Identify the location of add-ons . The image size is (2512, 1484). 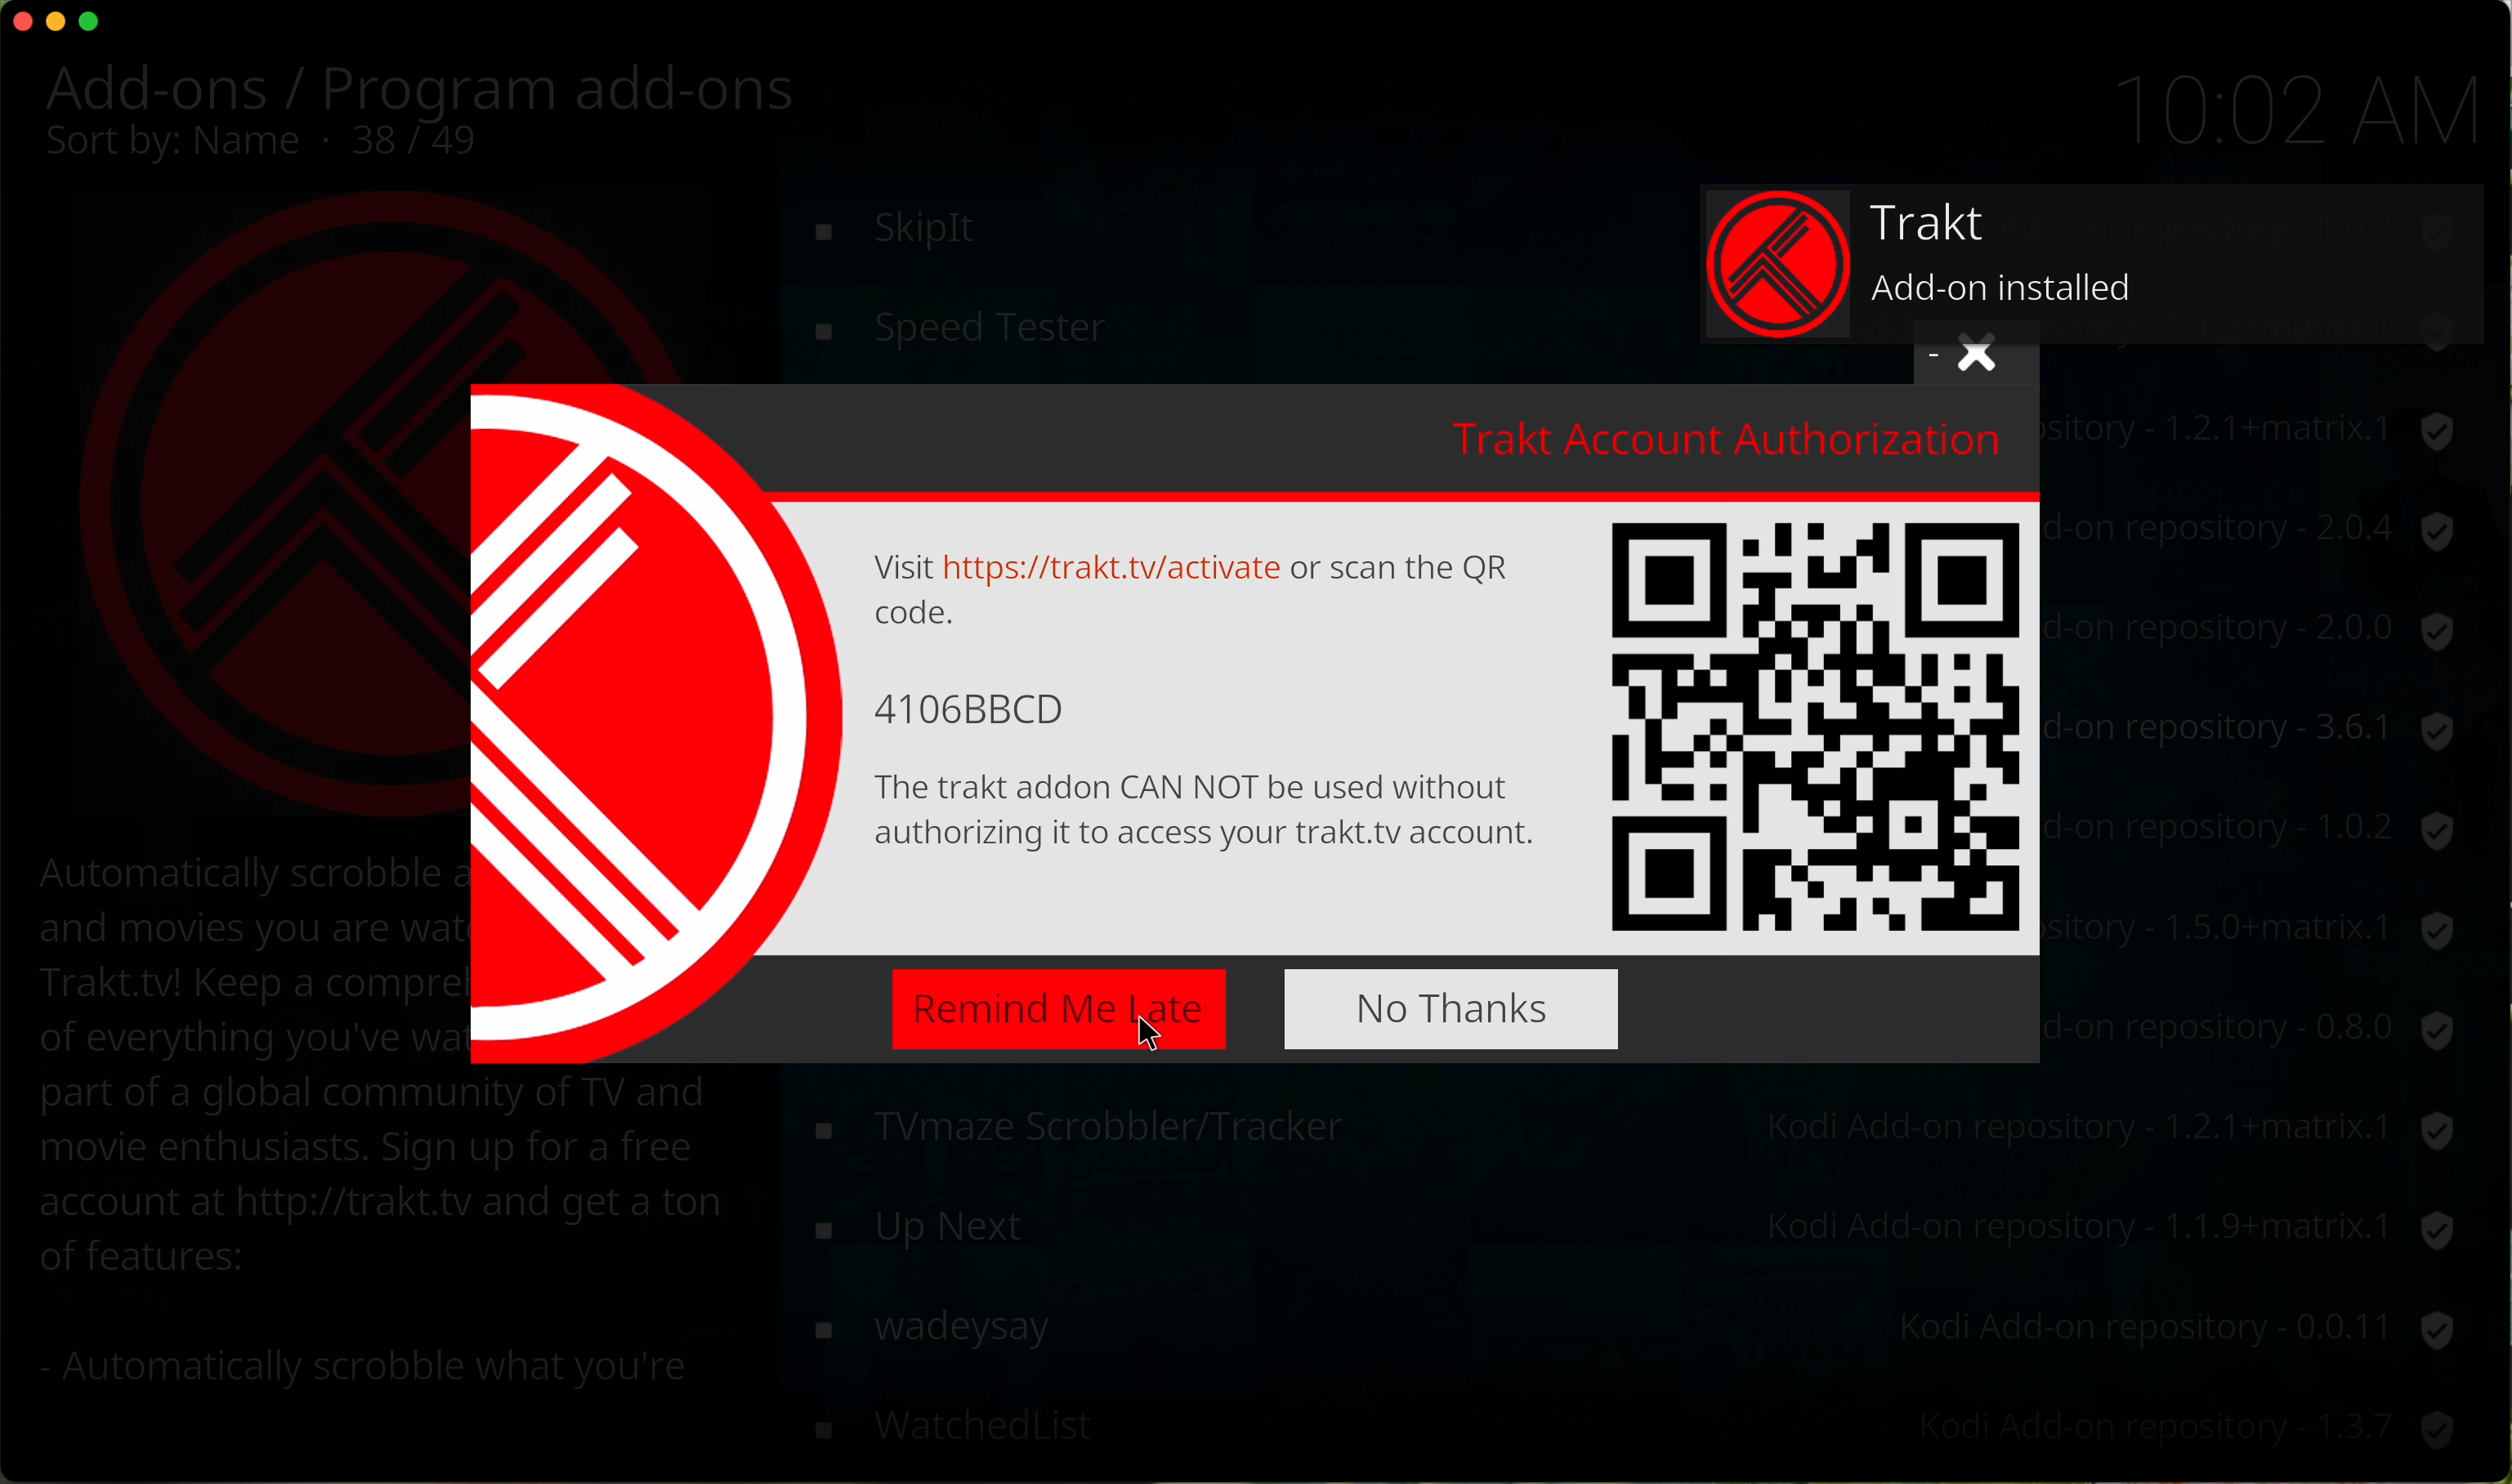
(180, 88).